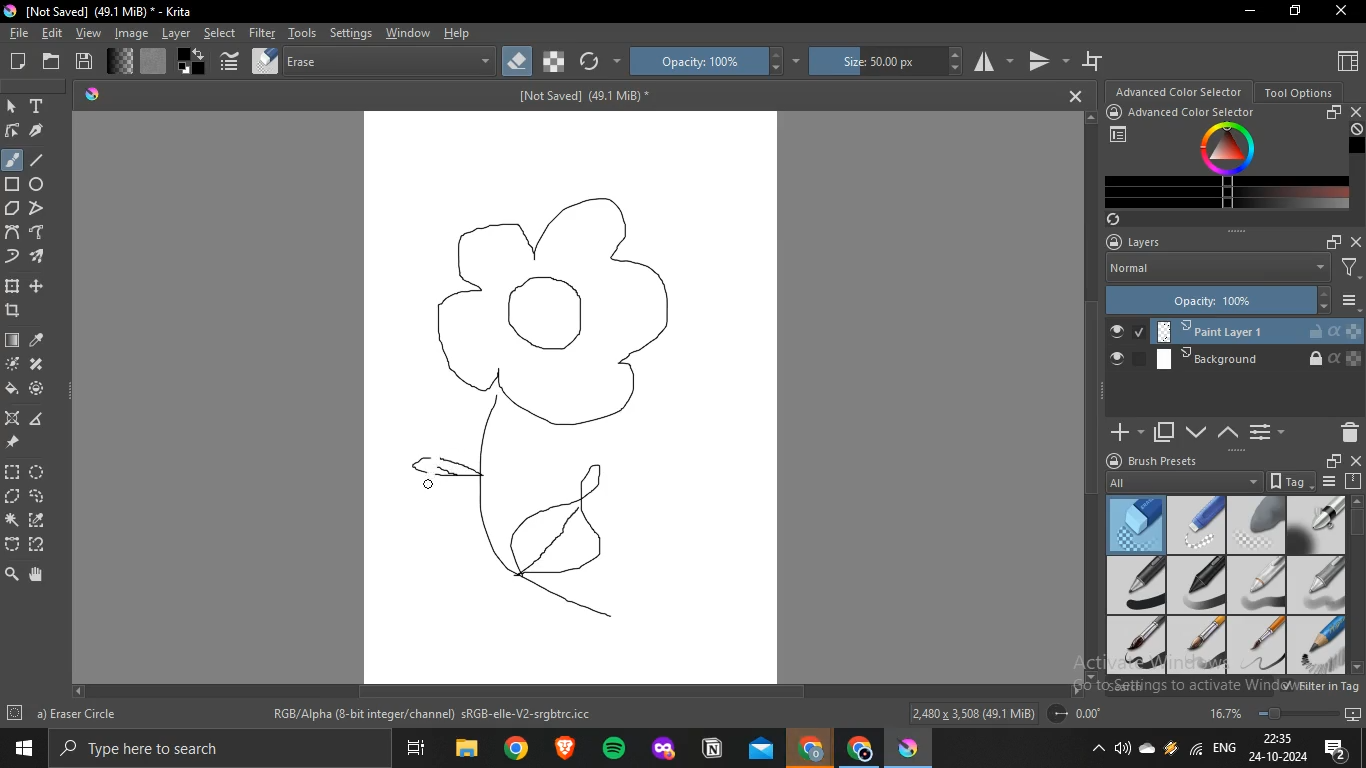  What do you see at coordinates (1148, 748) in the screenshot?
I see `one drive` at bounding box center [1148, 748].